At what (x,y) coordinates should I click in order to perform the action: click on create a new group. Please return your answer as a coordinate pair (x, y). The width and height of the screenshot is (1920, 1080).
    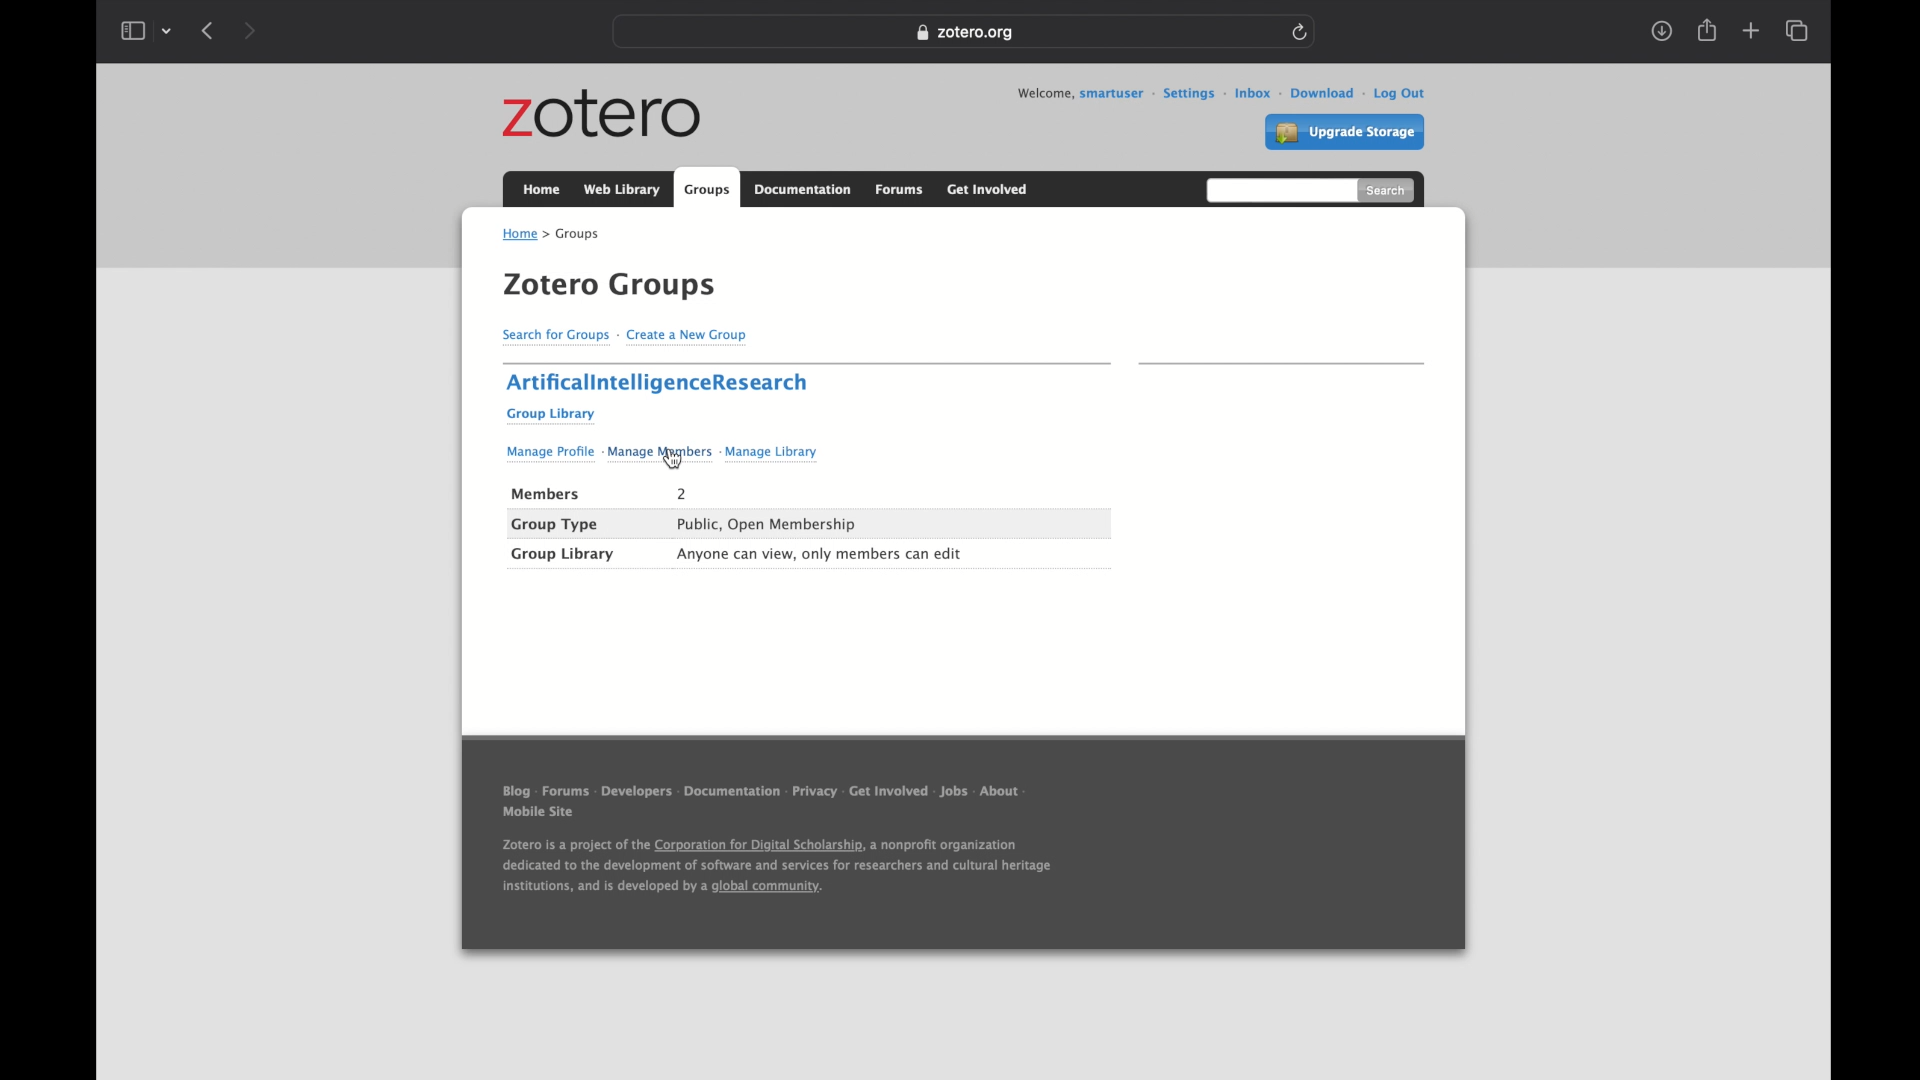
    Looking at the image, I should click on (690, 338).